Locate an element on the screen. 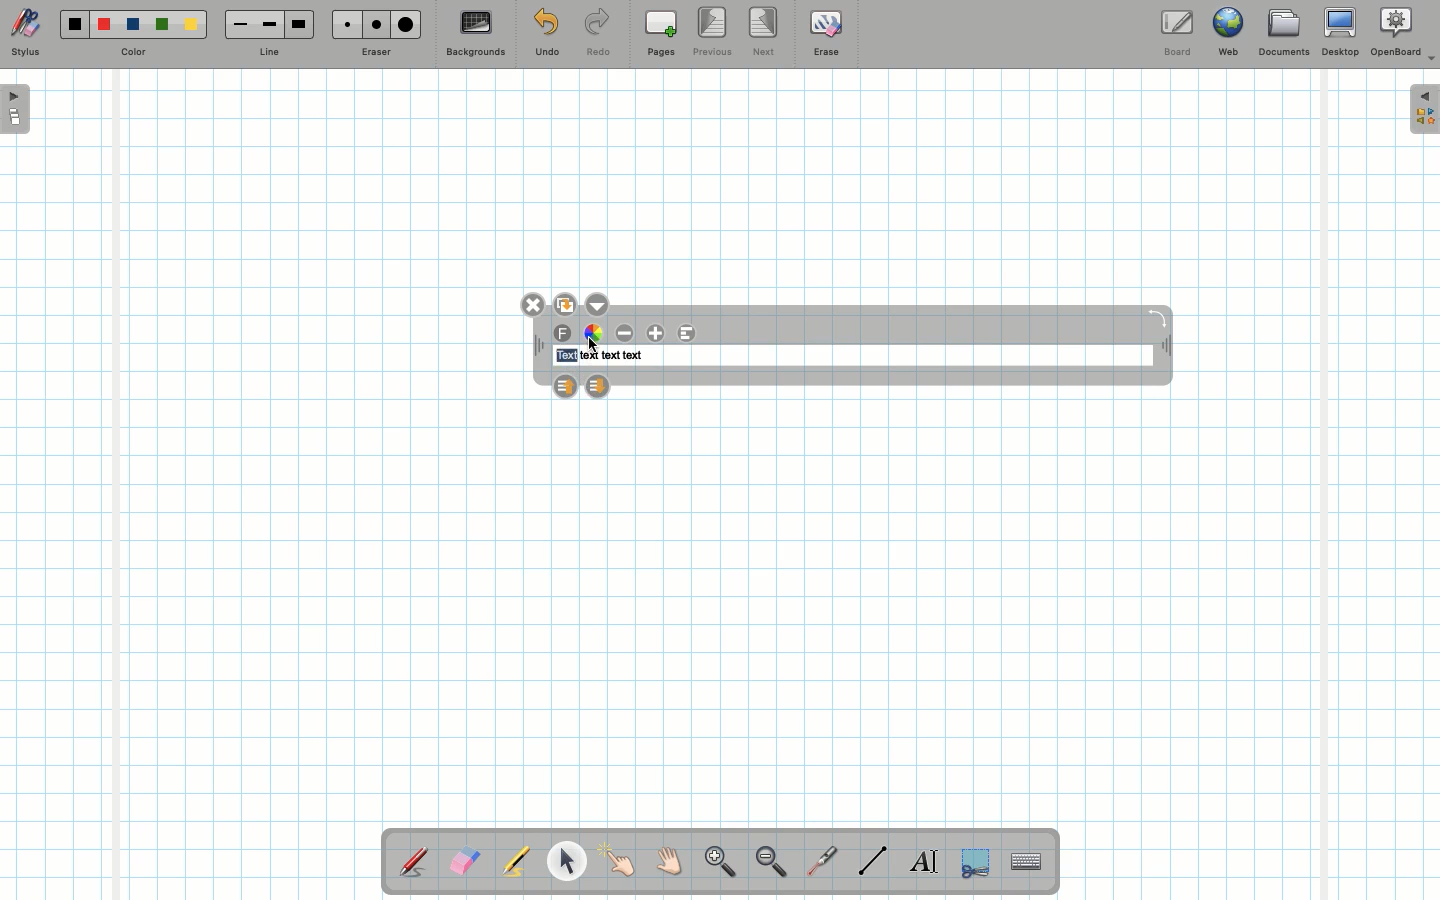 The width and height of the screenshot is (1440, 900). Stylus is located at coordinates (415, 861).